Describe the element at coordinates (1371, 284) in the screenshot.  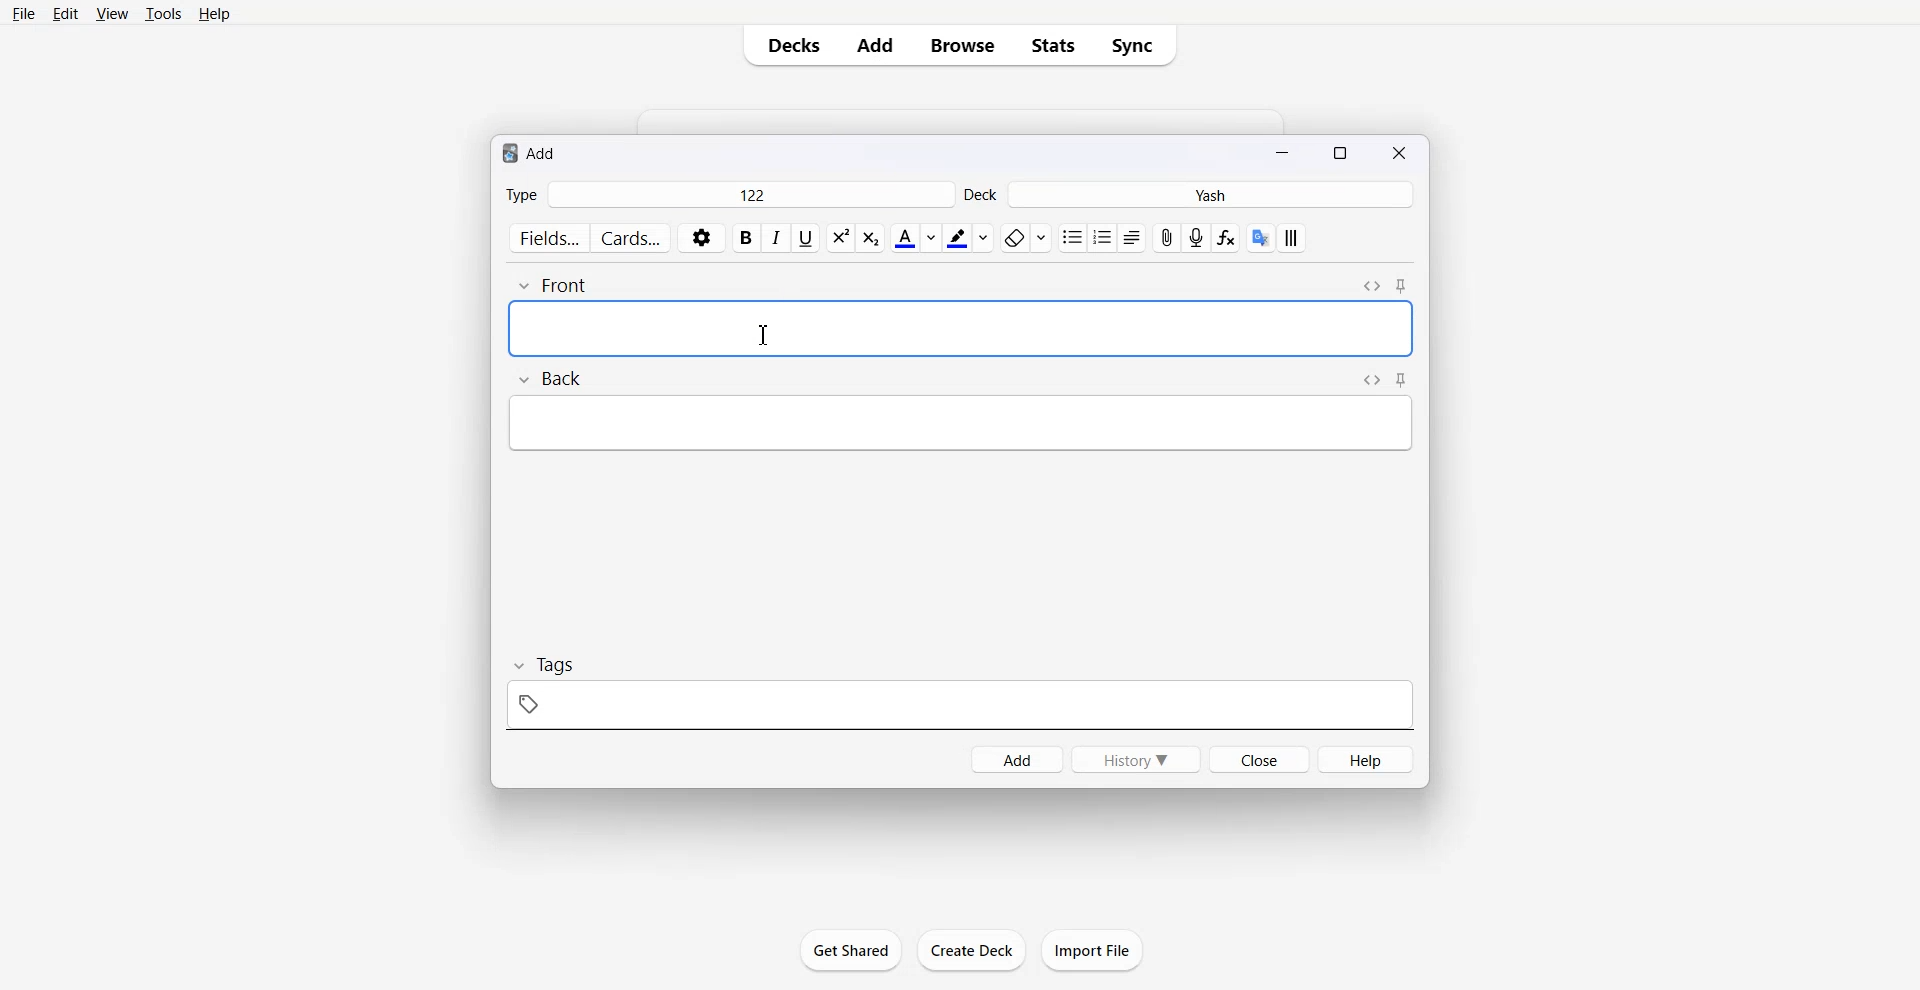
I see `Toggle HTML Editor` at that location.